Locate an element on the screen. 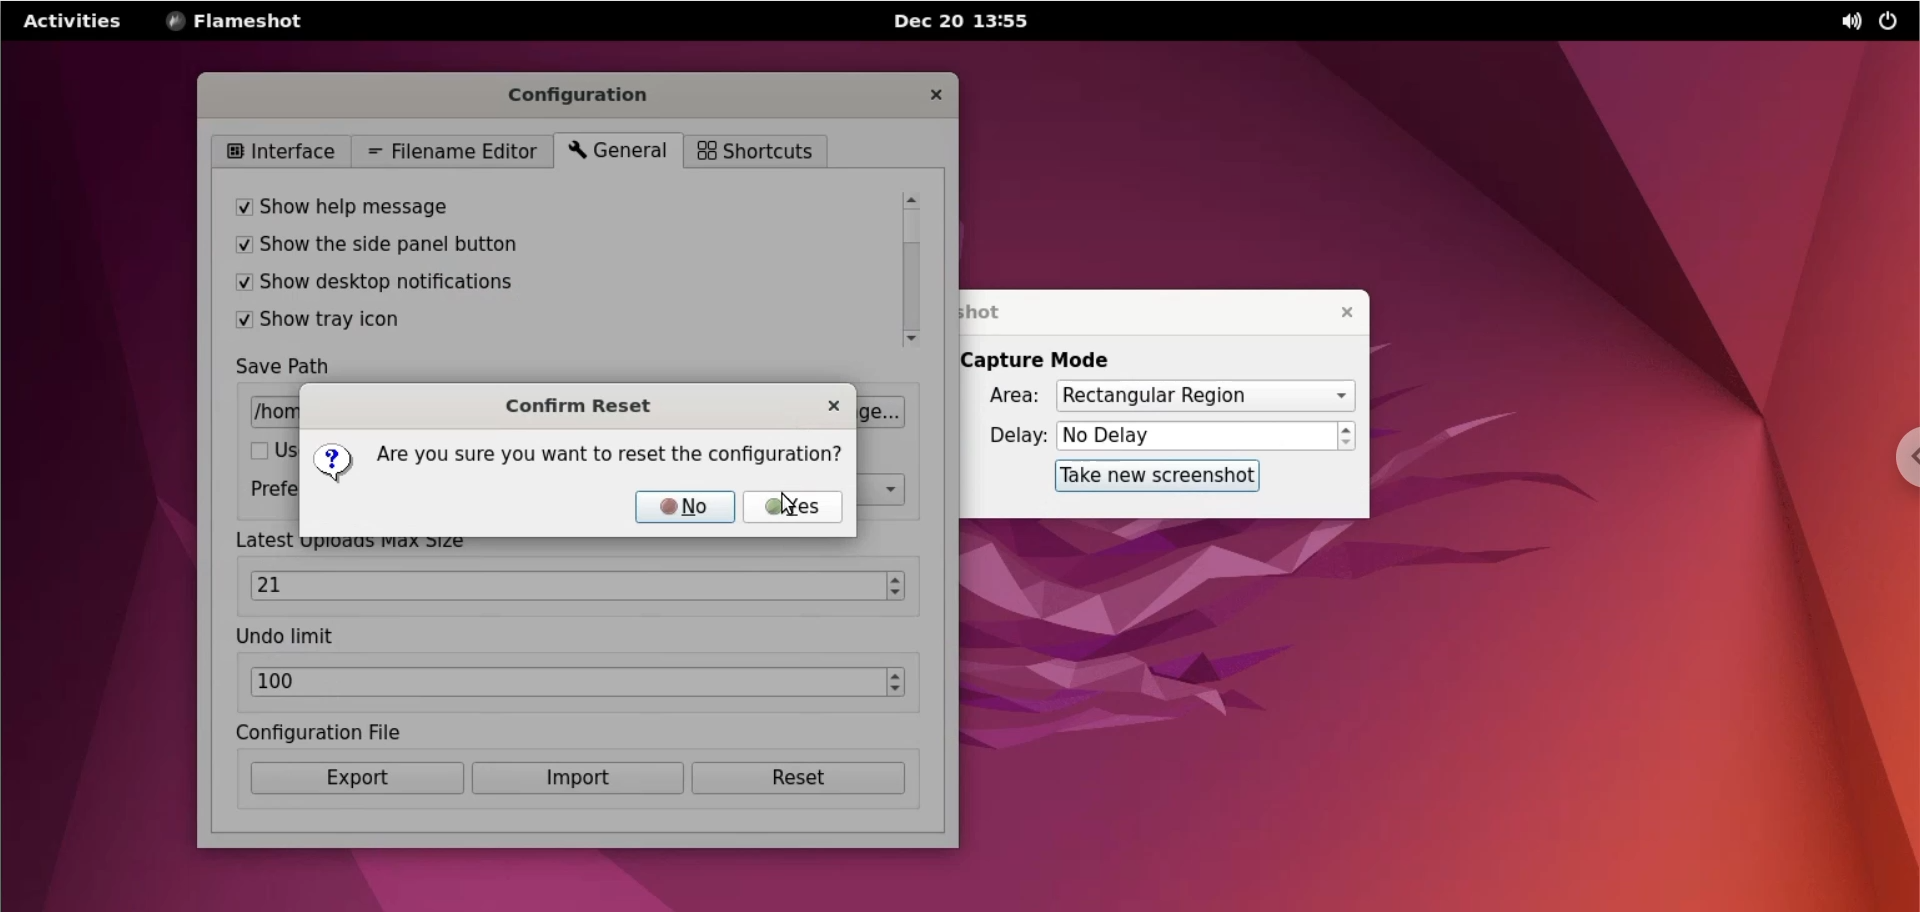 This screenshot has width=1920, height=912. delay options is located at coordinates (1195, 436).